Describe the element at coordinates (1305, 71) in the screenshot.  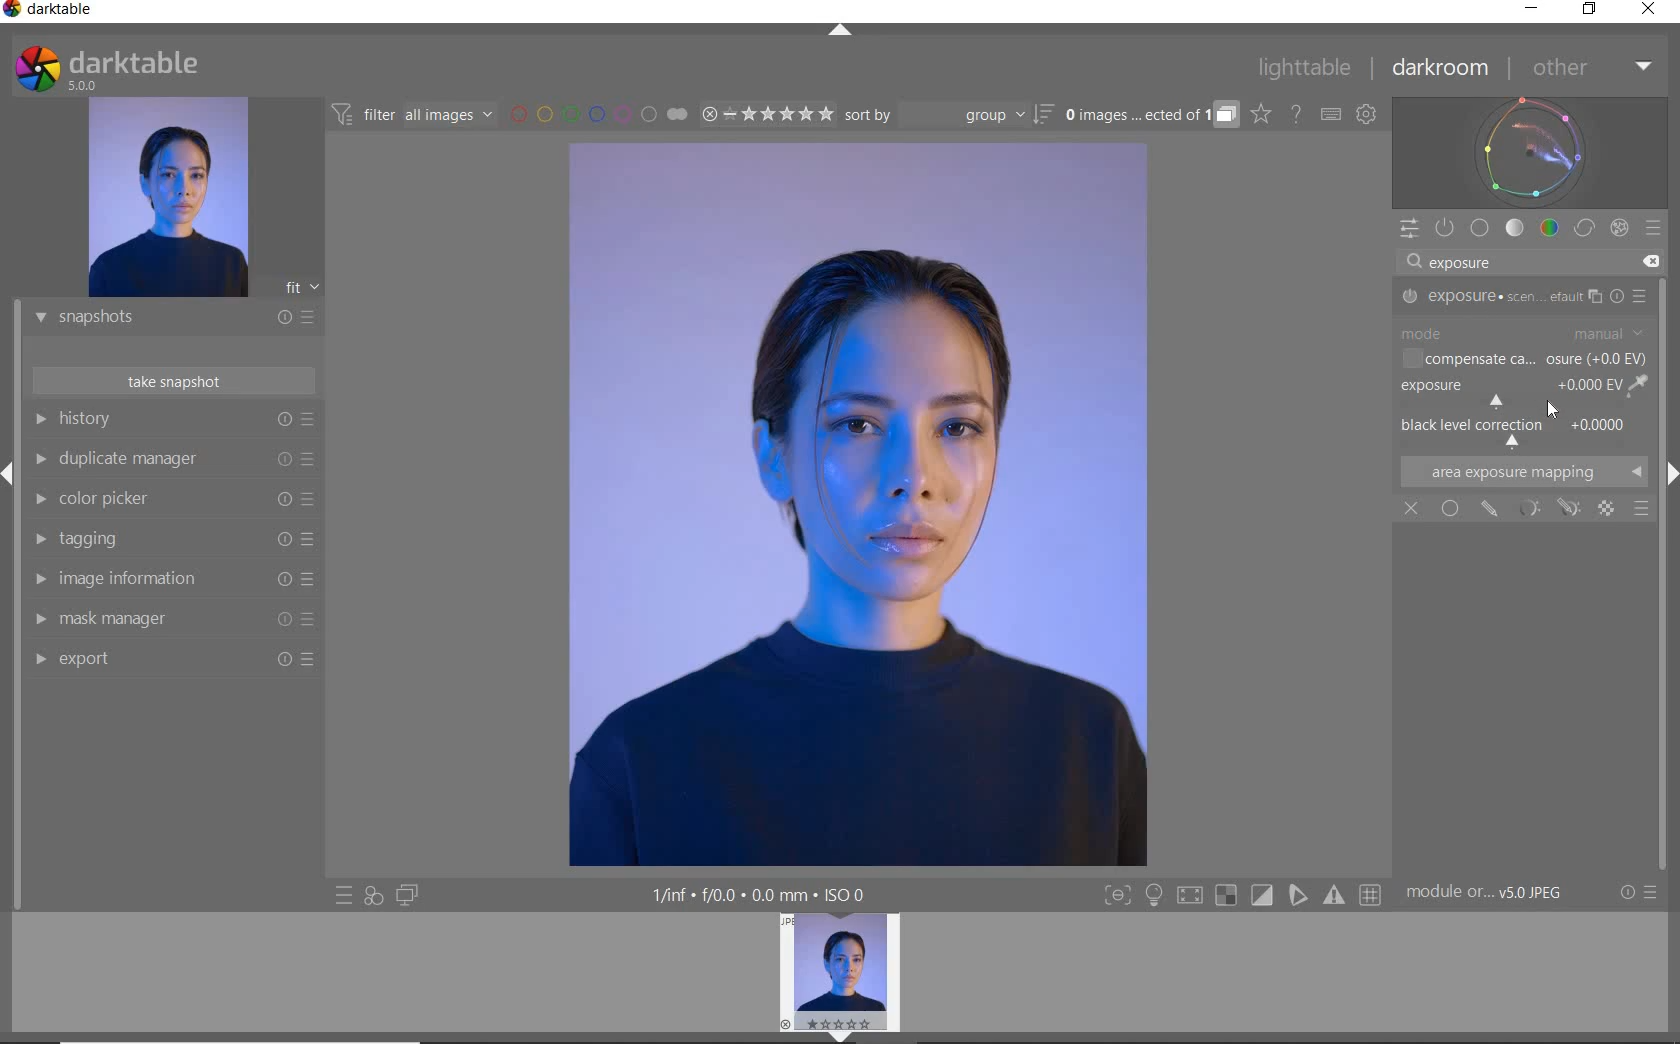
I see `LIGHTTABLE` at that location.